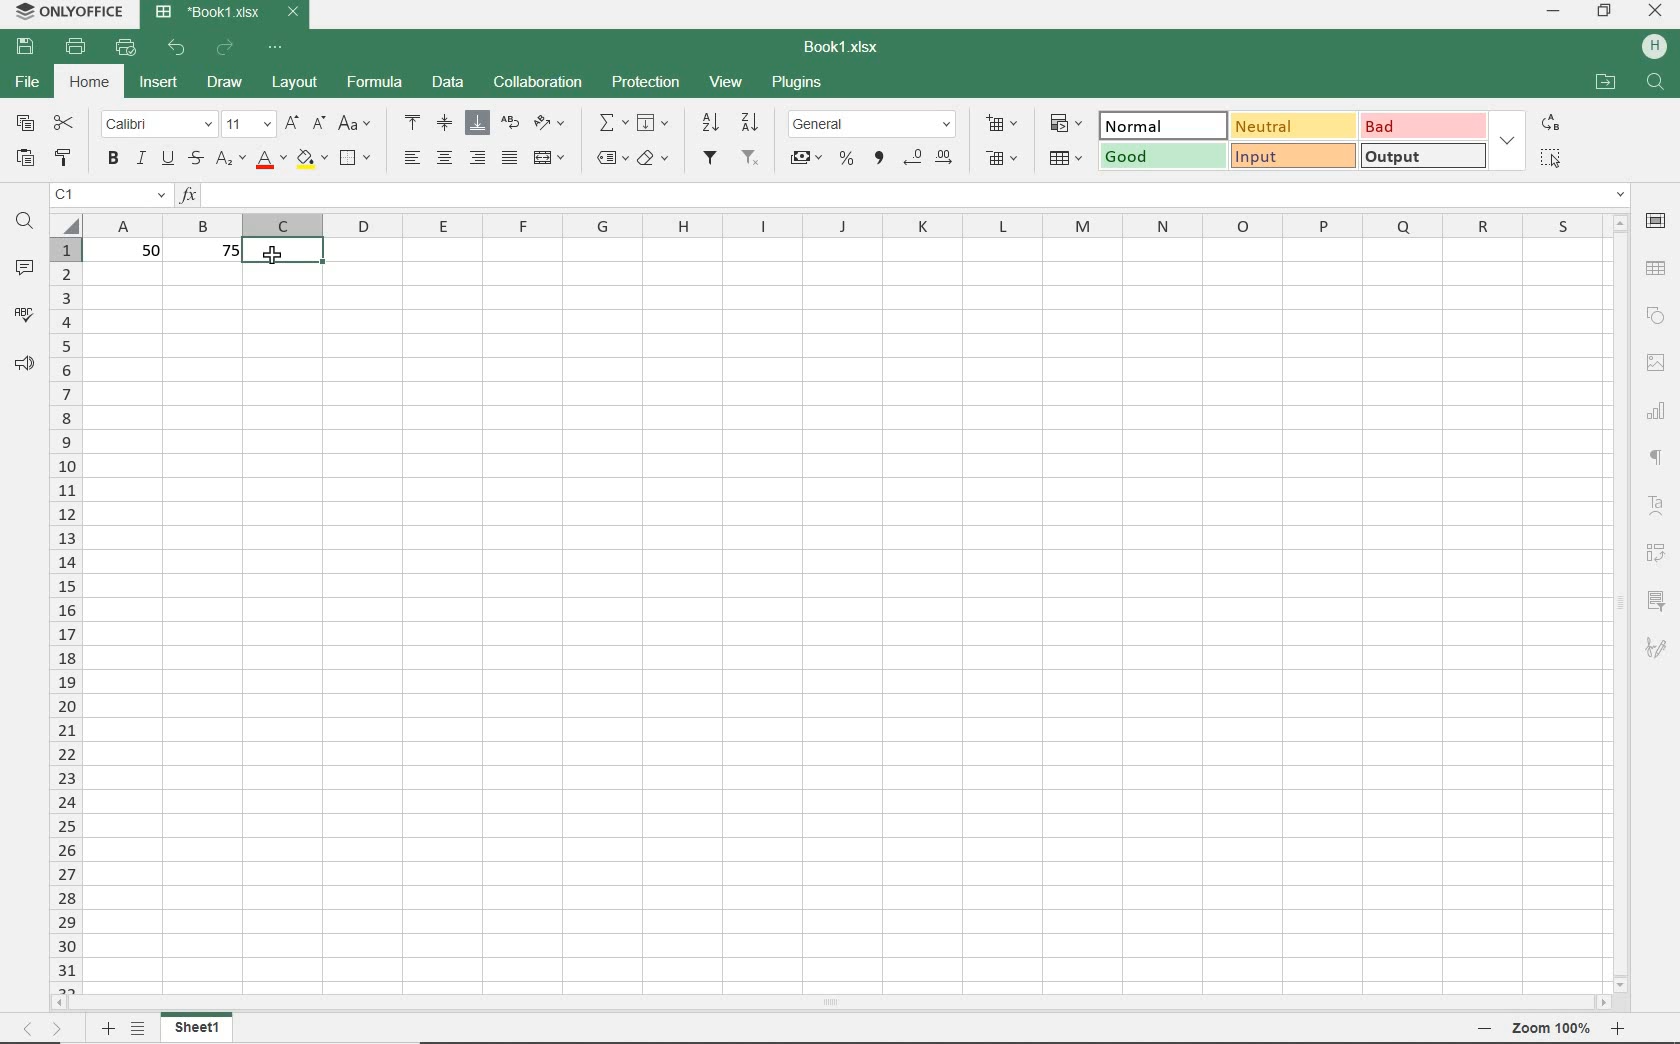  Describe the element at coordinates (210, 251) in the screenshot. I see `75` at that location.